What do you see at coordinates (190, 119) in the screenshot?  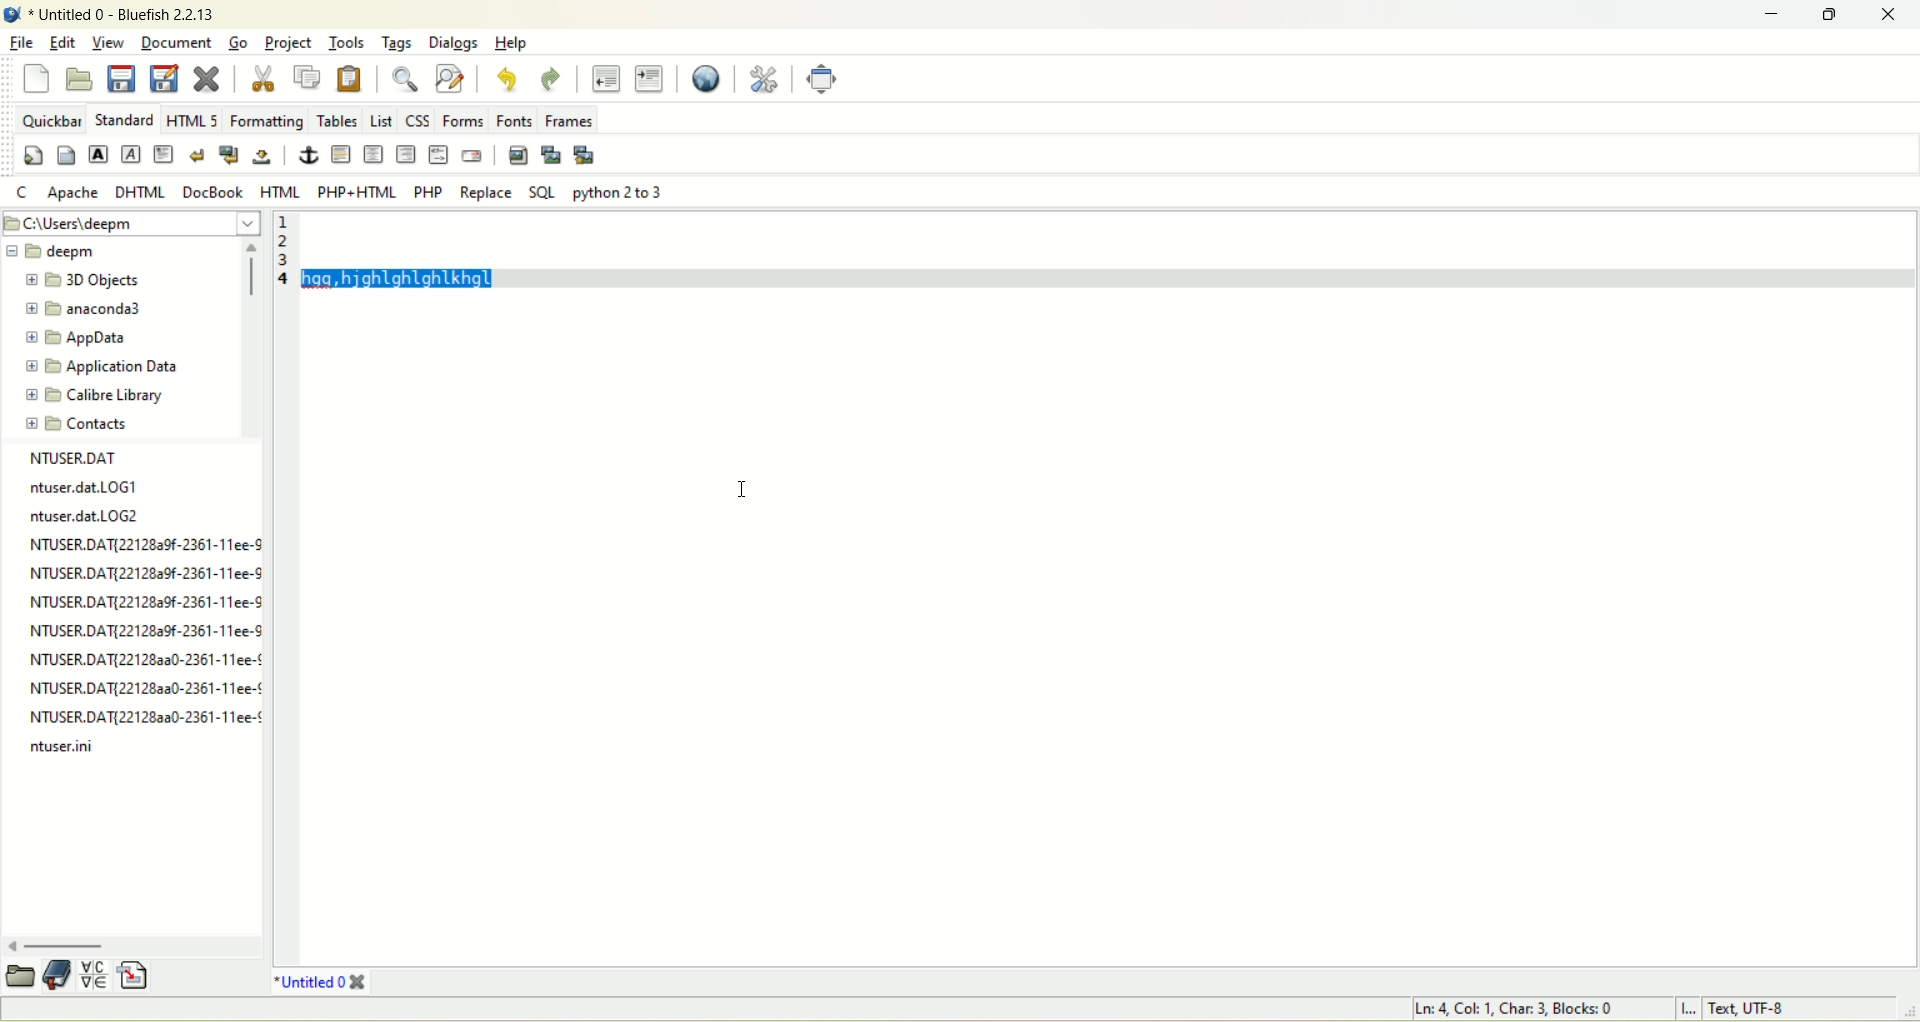 I see `HTML5` at bounding box center [190, 119].